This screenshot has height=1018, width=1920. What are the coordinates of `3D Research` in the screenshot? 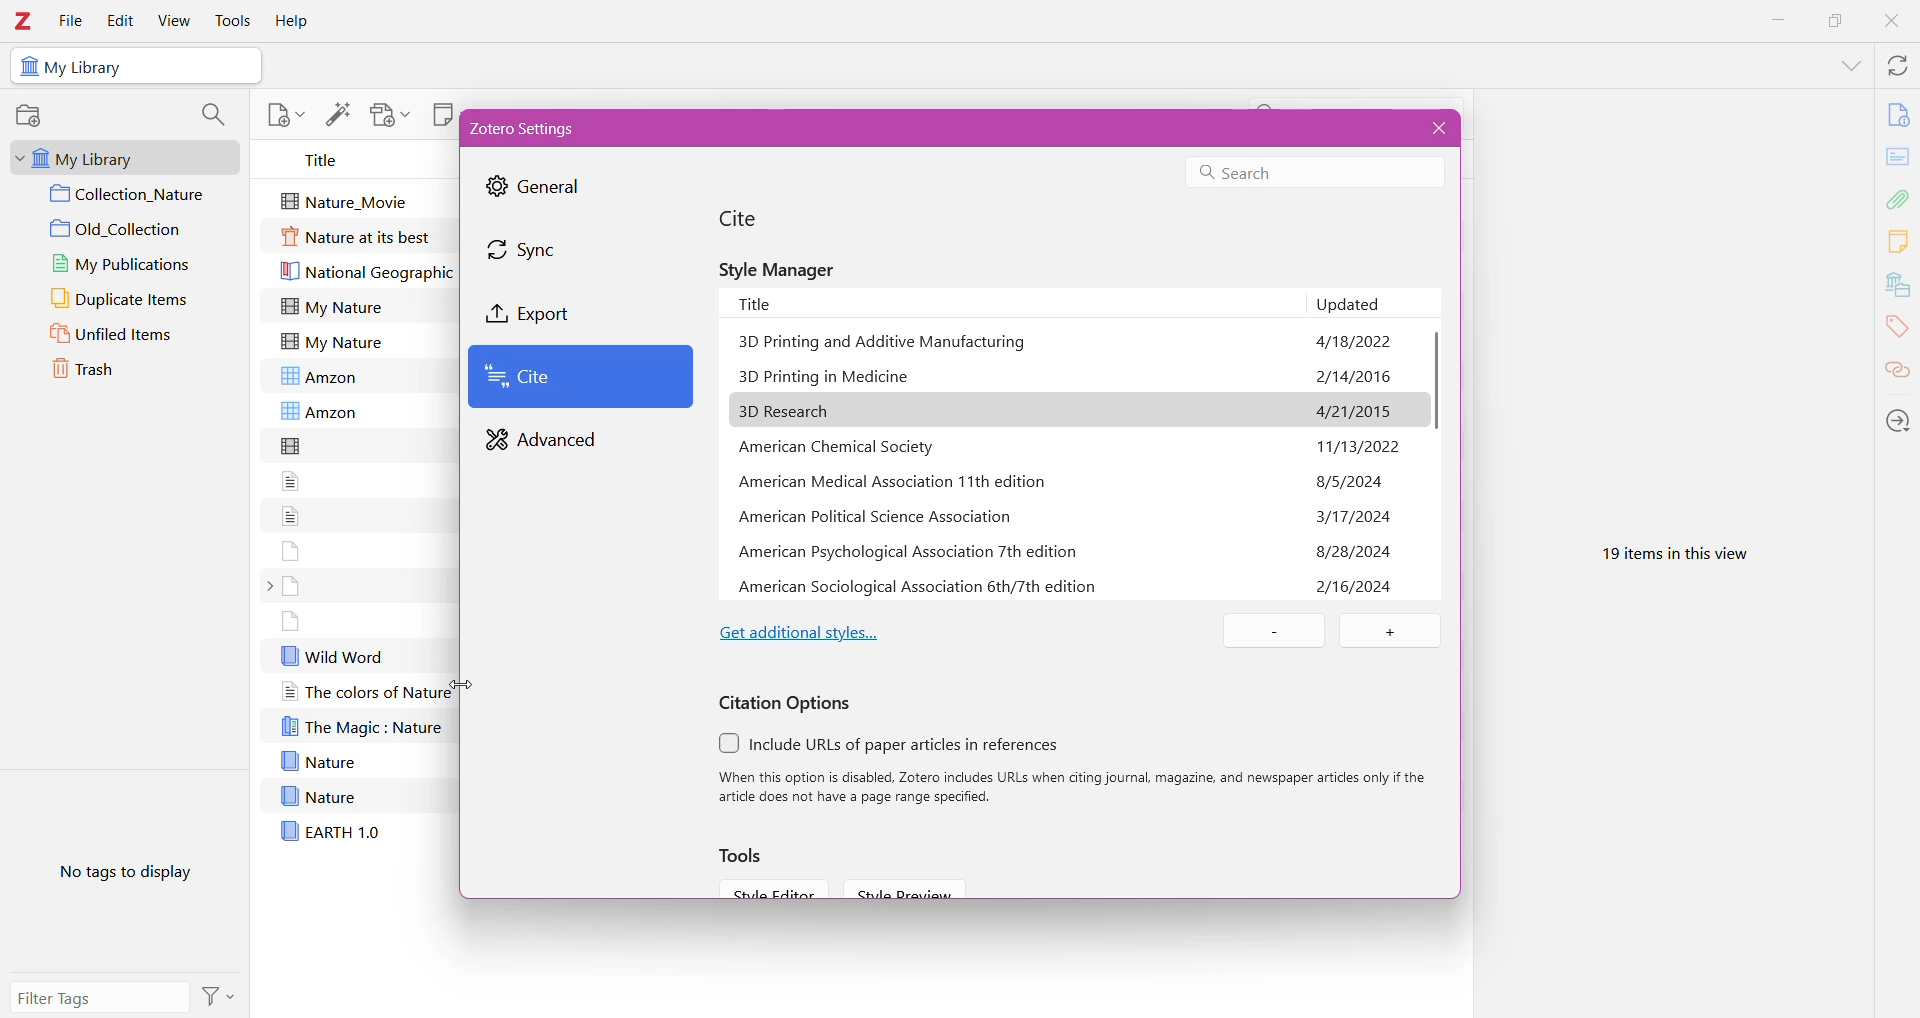 It's located at (795, 410).